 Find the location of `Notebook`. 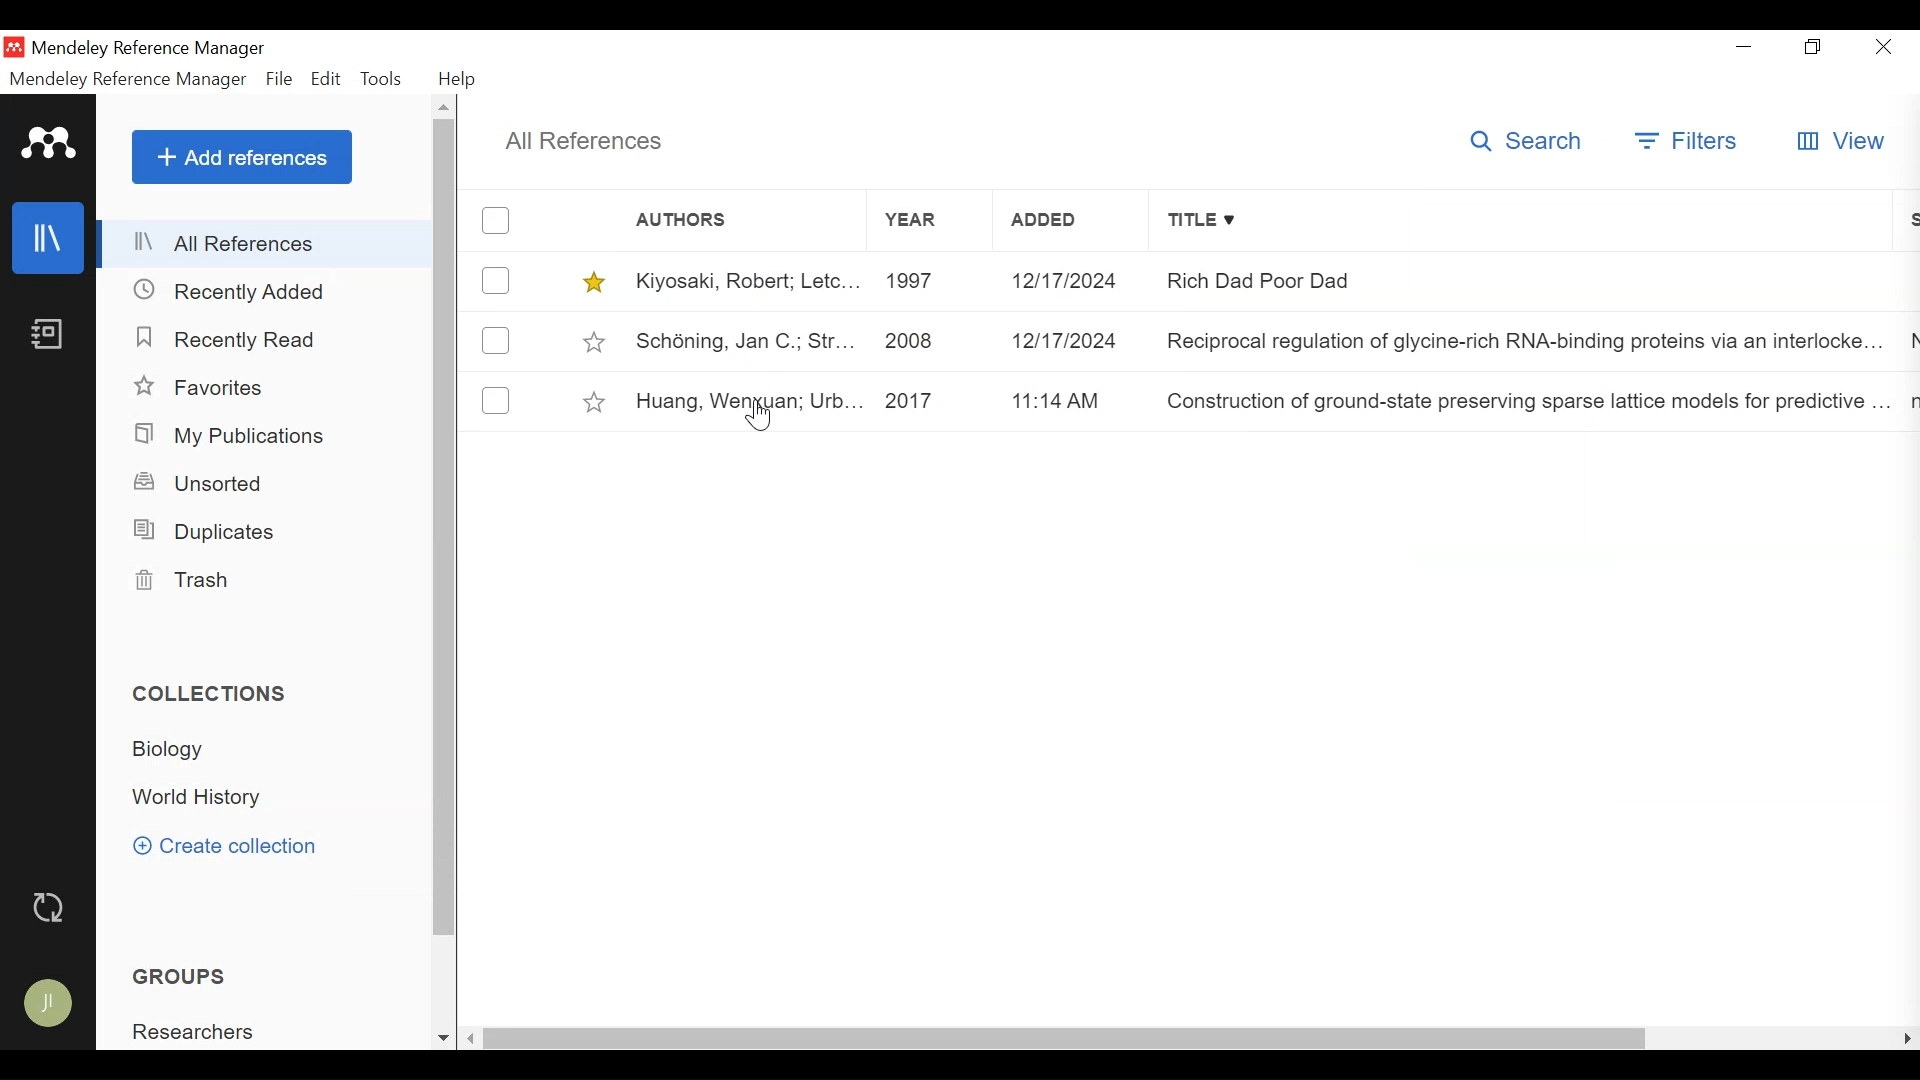

Notebook is located at coordinates (50, 336).